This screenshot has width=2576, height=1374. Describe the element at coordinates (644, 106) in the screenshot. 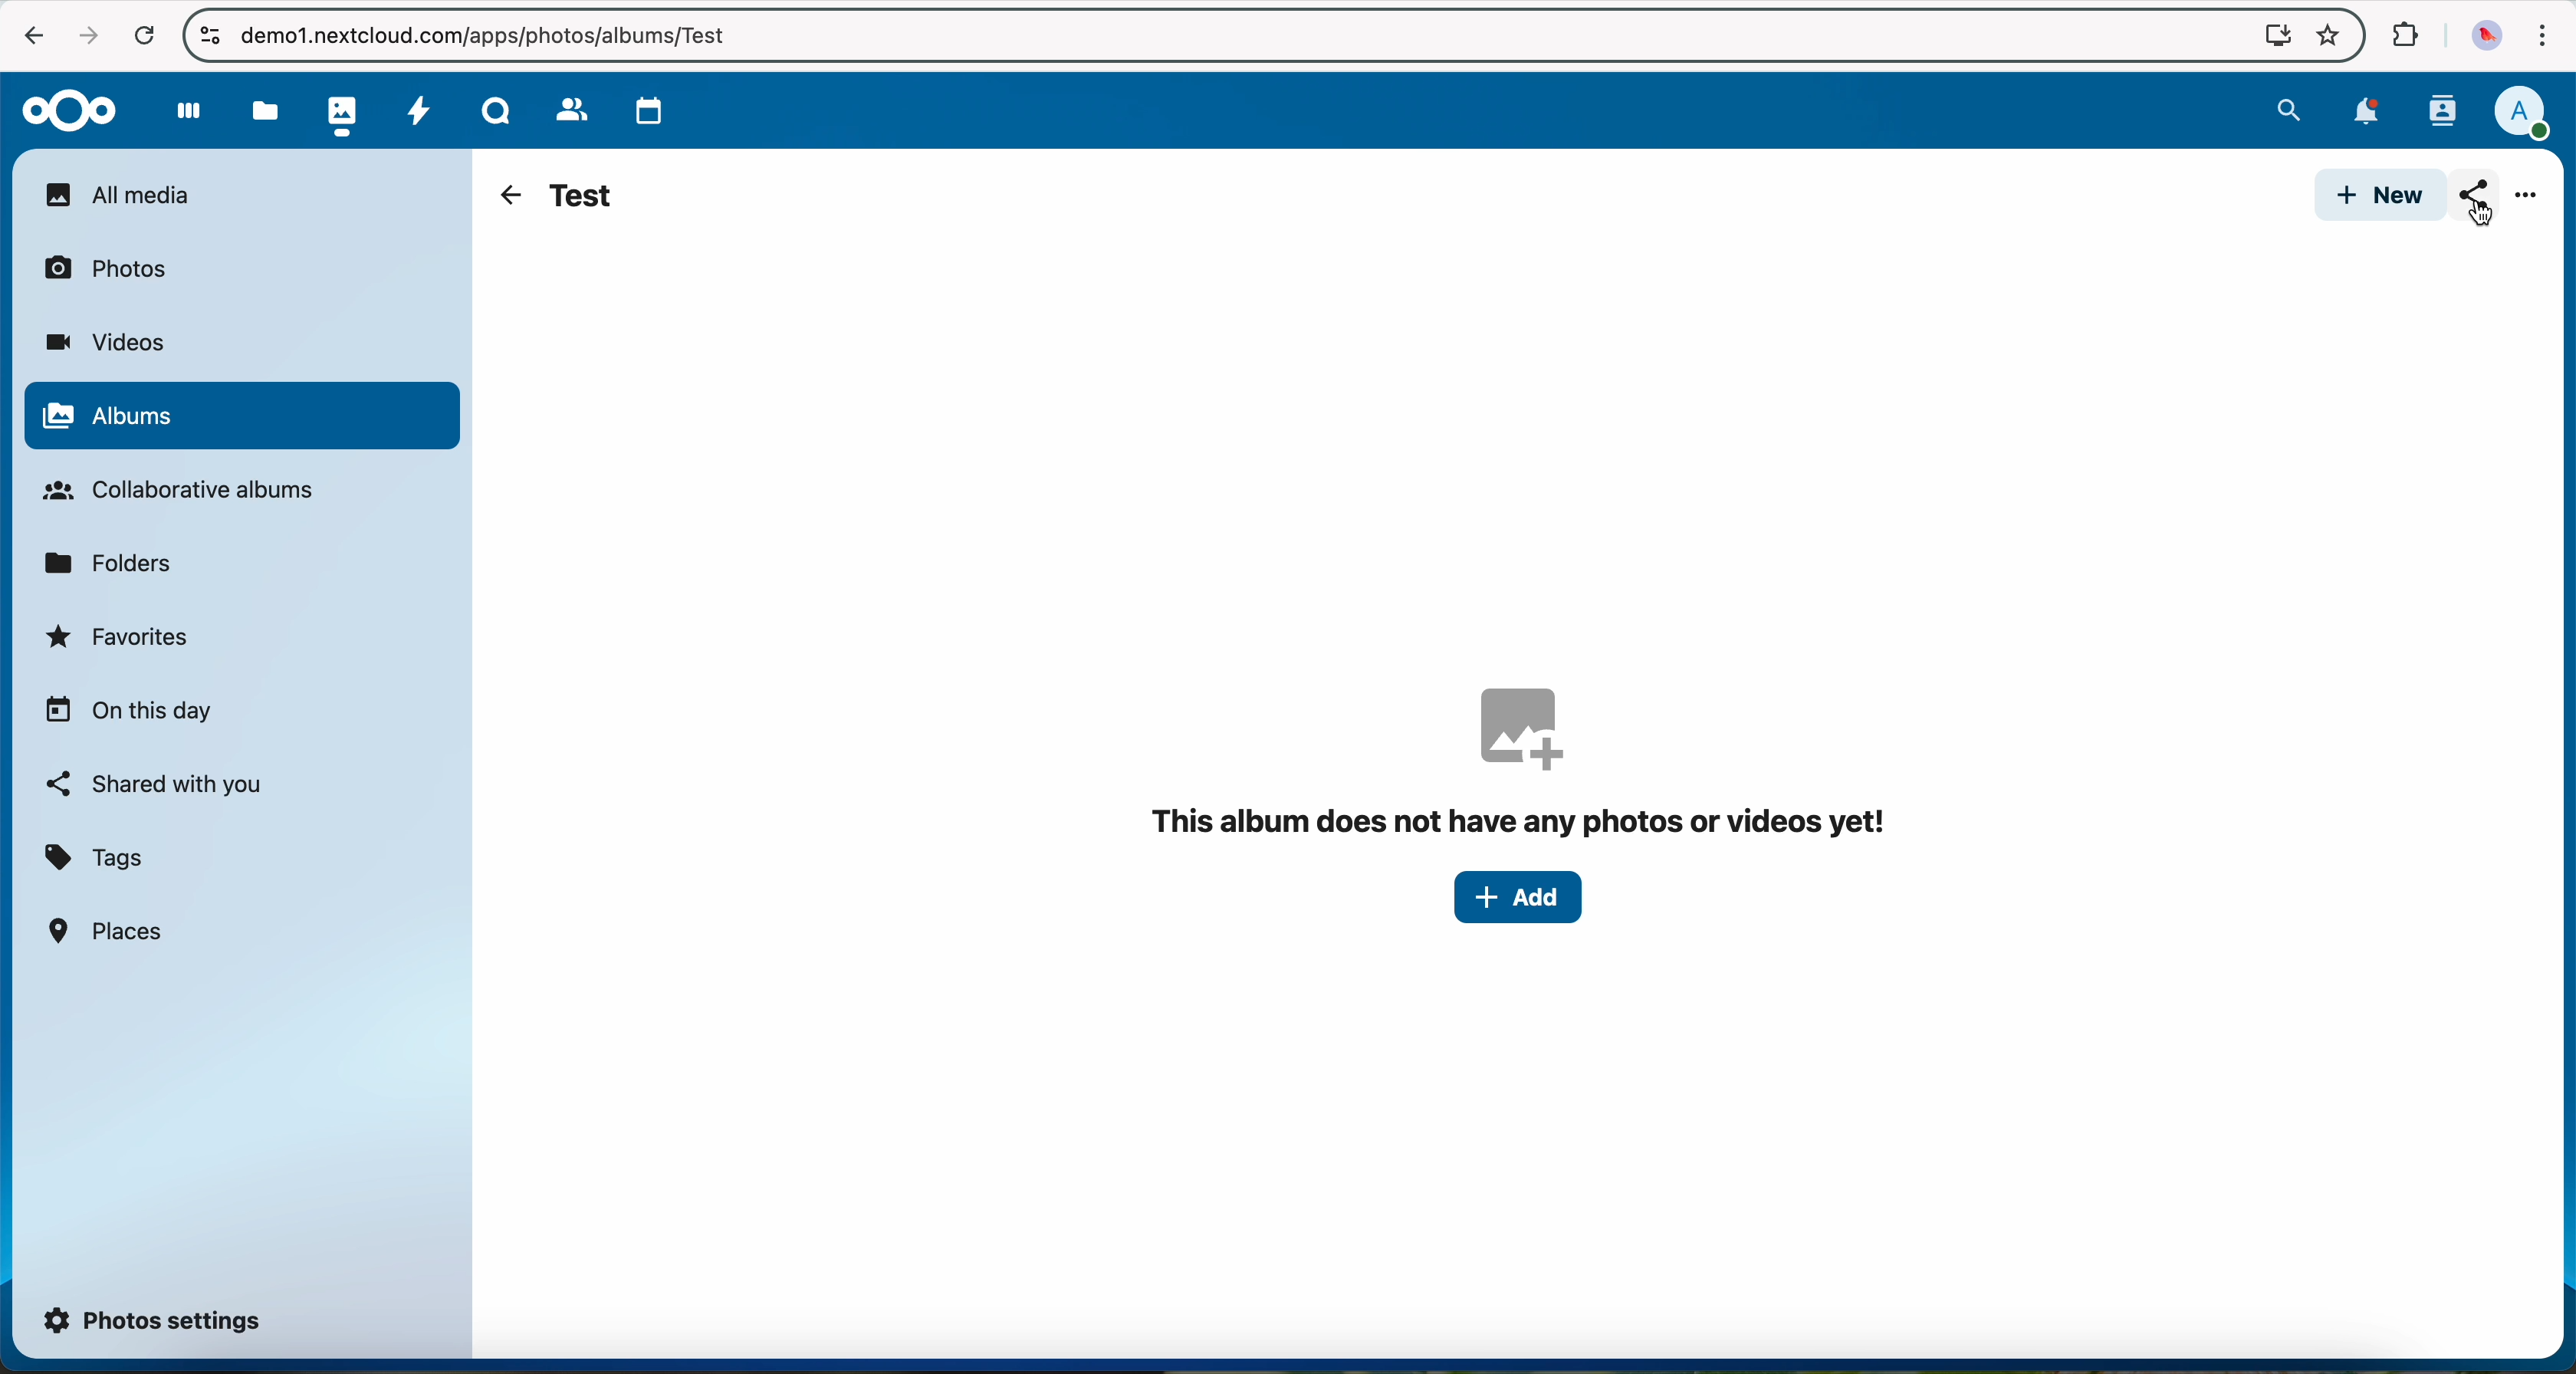

I see `calendar` at that location.